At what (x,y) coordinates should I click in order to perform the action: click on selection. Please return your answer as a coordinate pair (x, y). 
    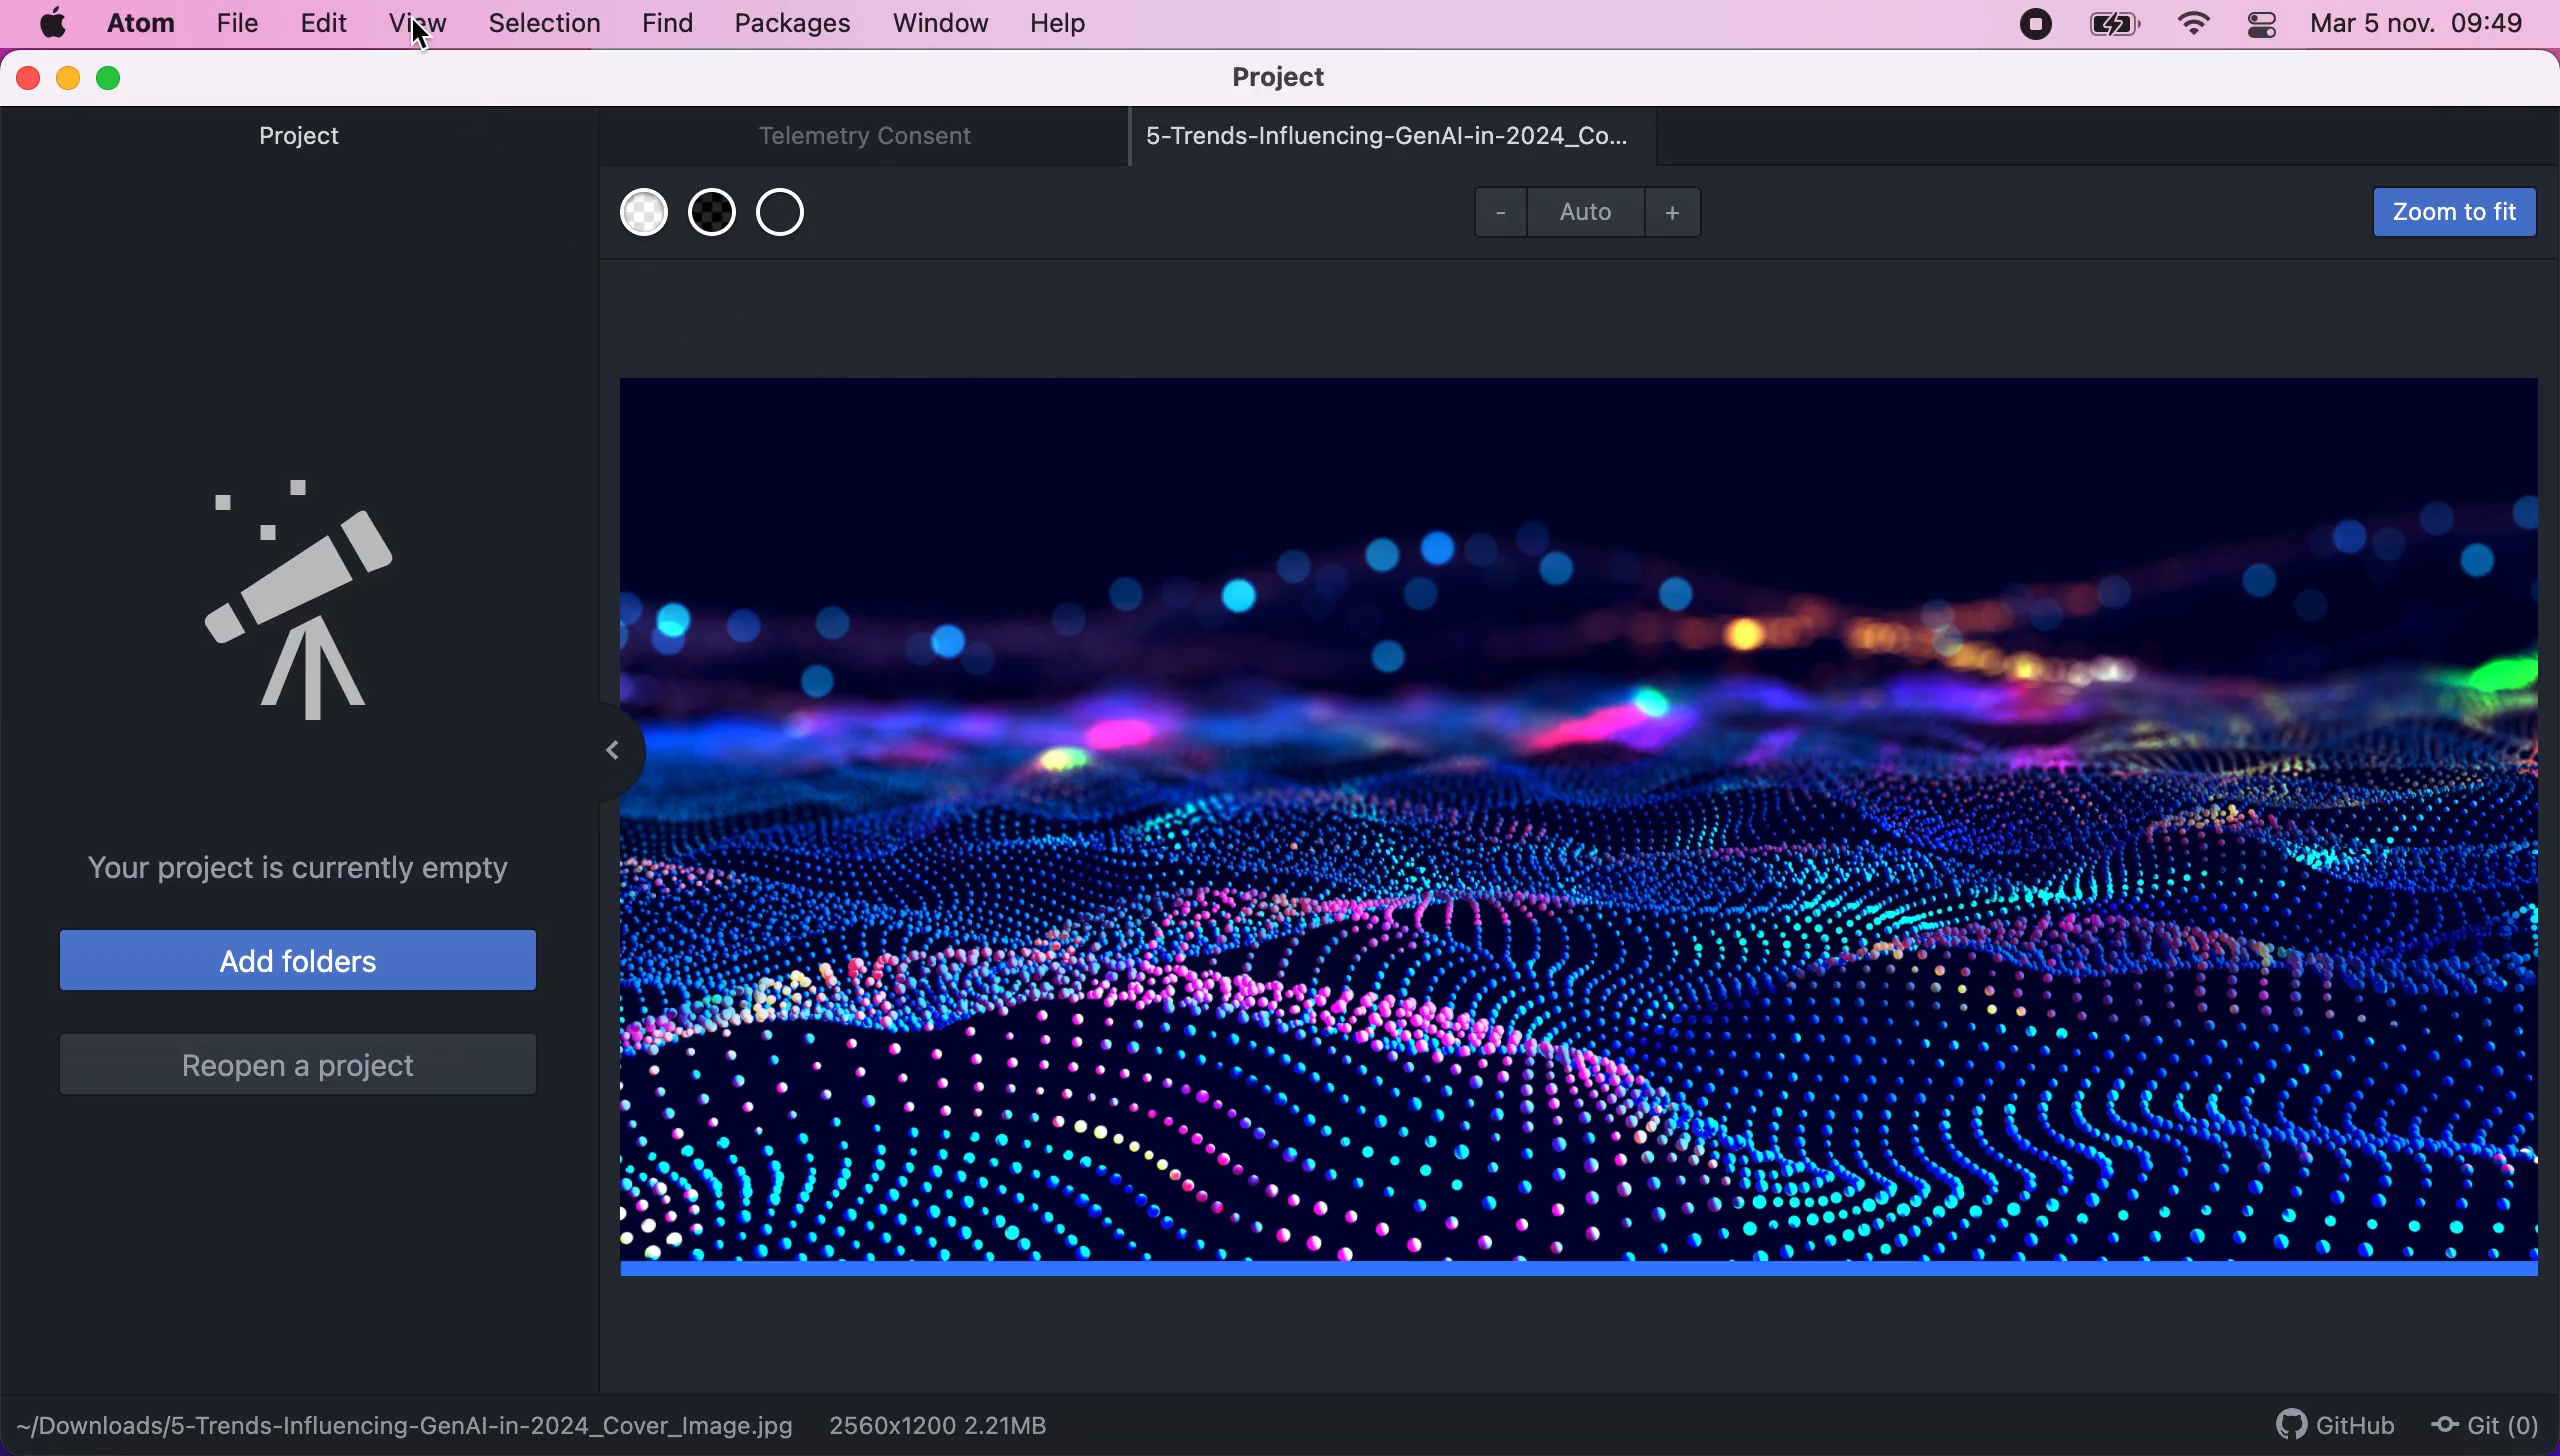
    Looking at the image, I should click on (546, 24).